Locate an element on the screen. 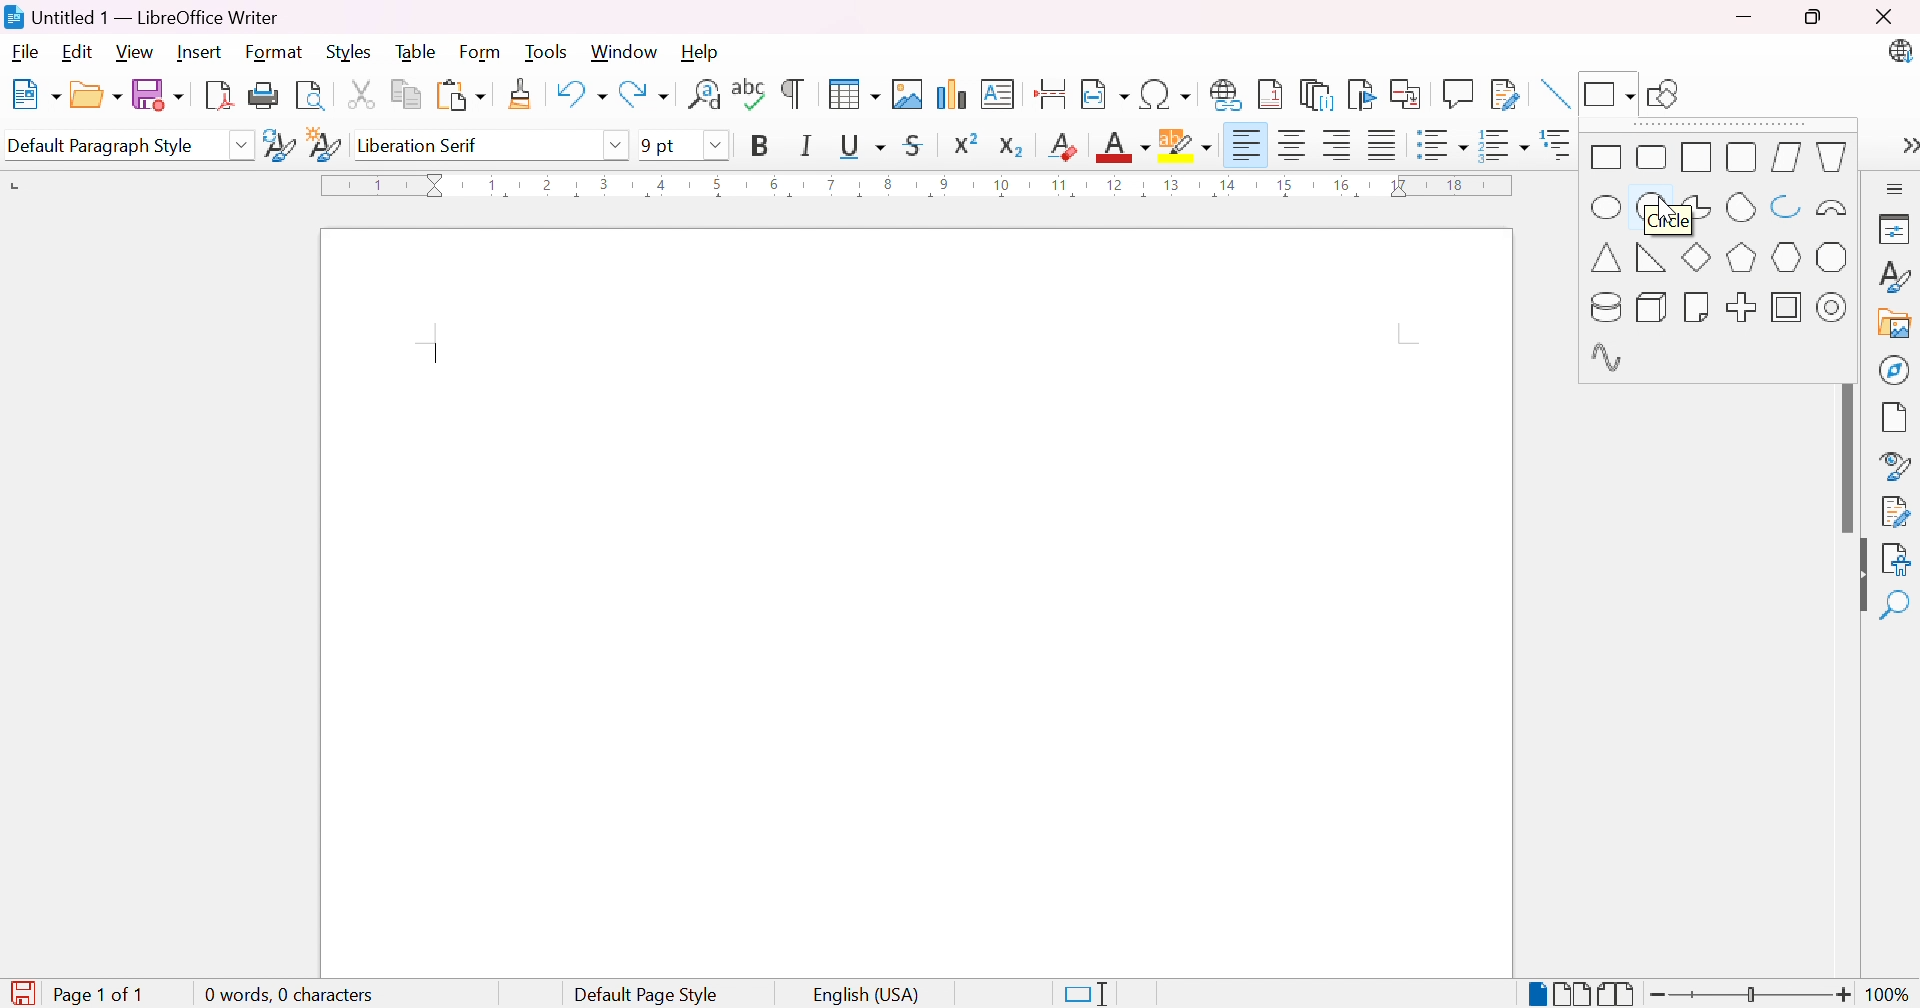 The image size is (1920, 1008). Copy is located at coordinates (407, 96).